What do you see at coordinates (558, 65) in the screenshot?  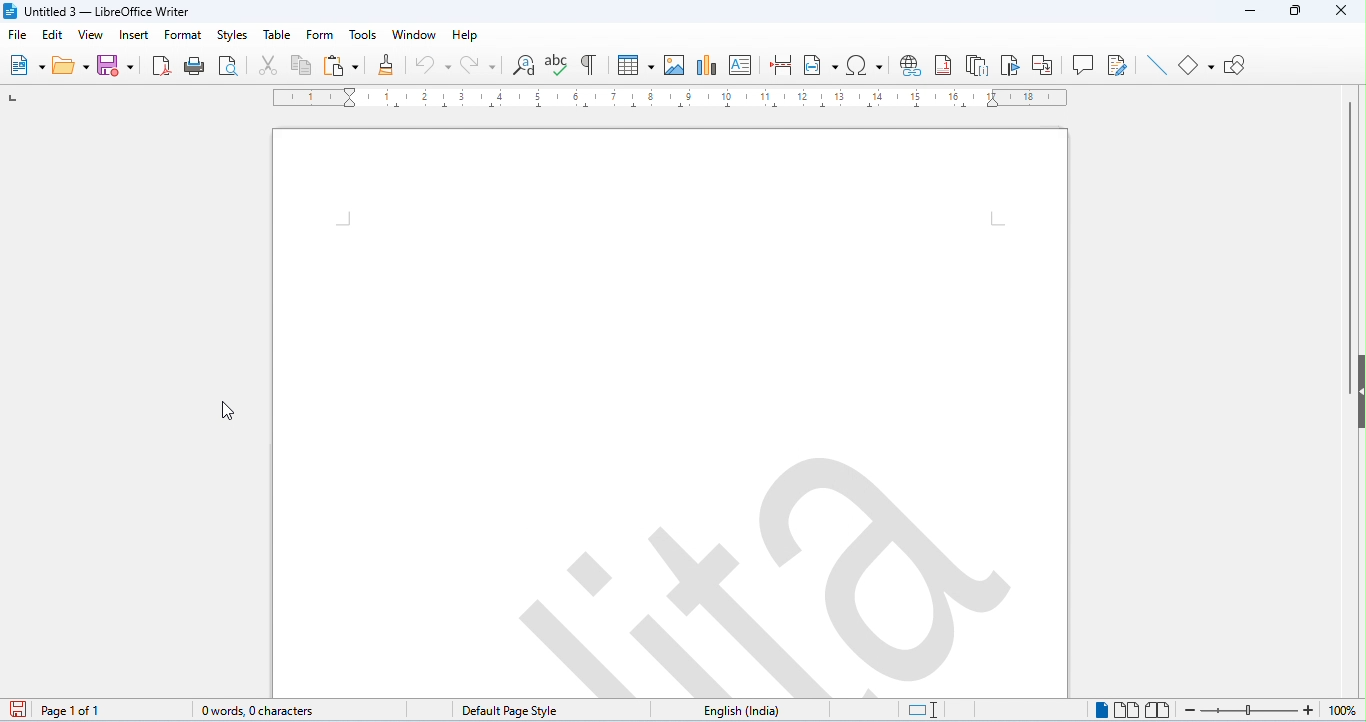 I see `spelling` at bounding box center [558, 65].